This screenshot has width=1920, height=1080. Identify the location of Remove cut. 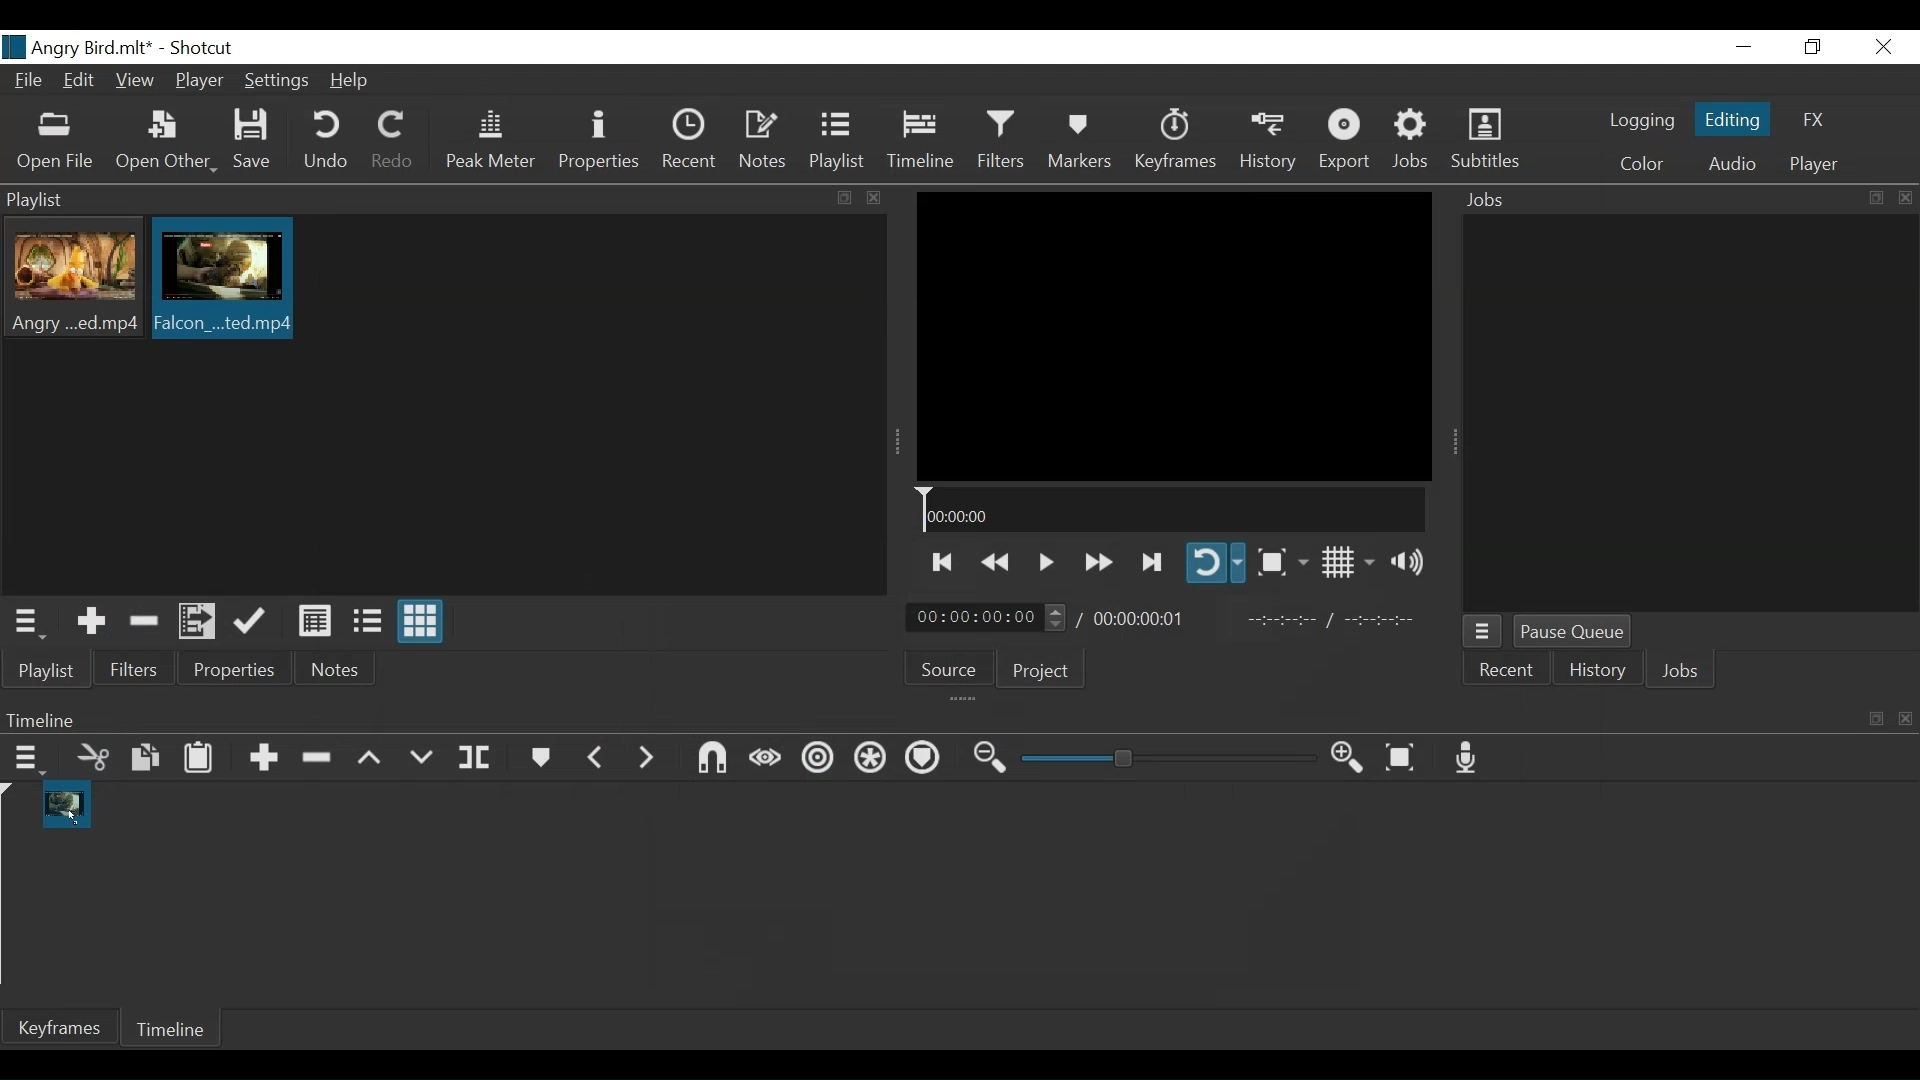
(319, 759).